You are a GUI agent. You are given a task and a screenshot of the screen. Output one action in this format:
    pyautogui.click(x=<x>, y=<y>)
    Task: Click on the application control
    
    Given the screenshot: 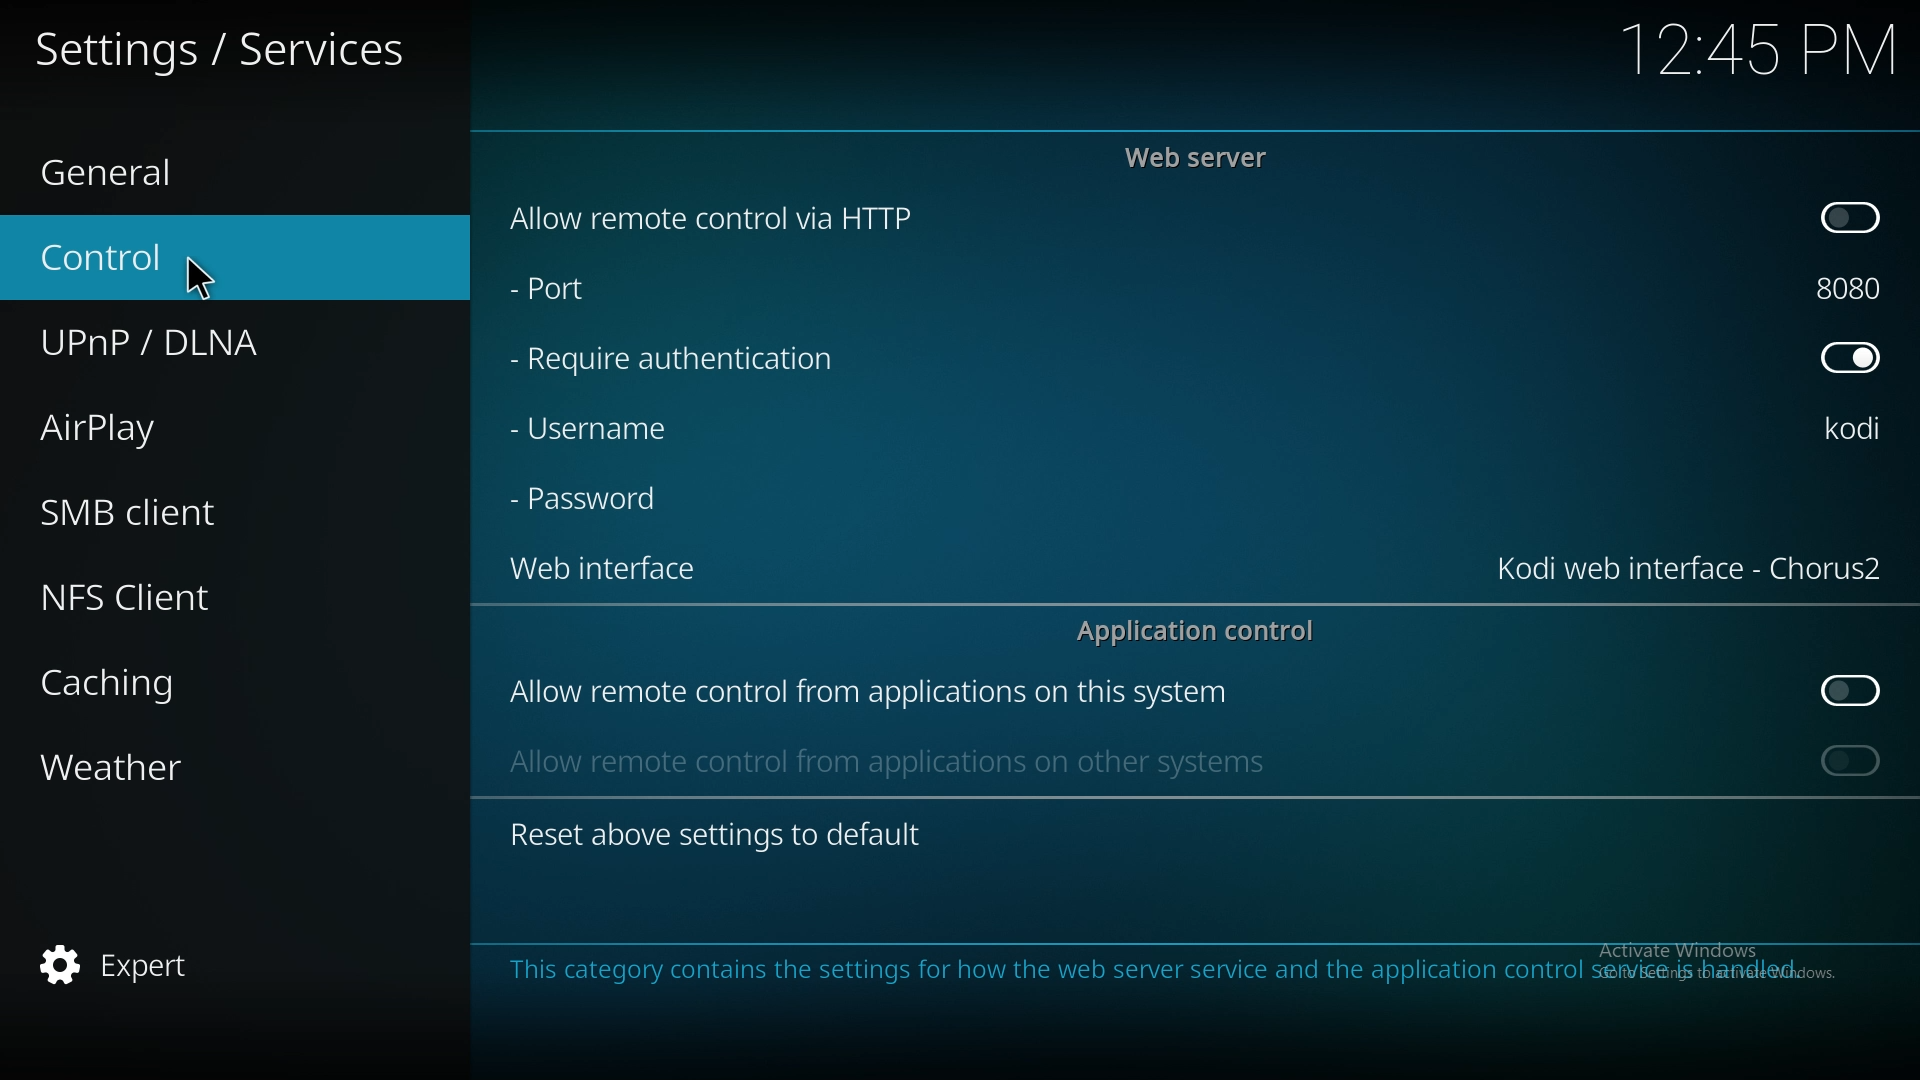 What is the action you would take?
    pyautogui.click(x=1206, y=630)
    